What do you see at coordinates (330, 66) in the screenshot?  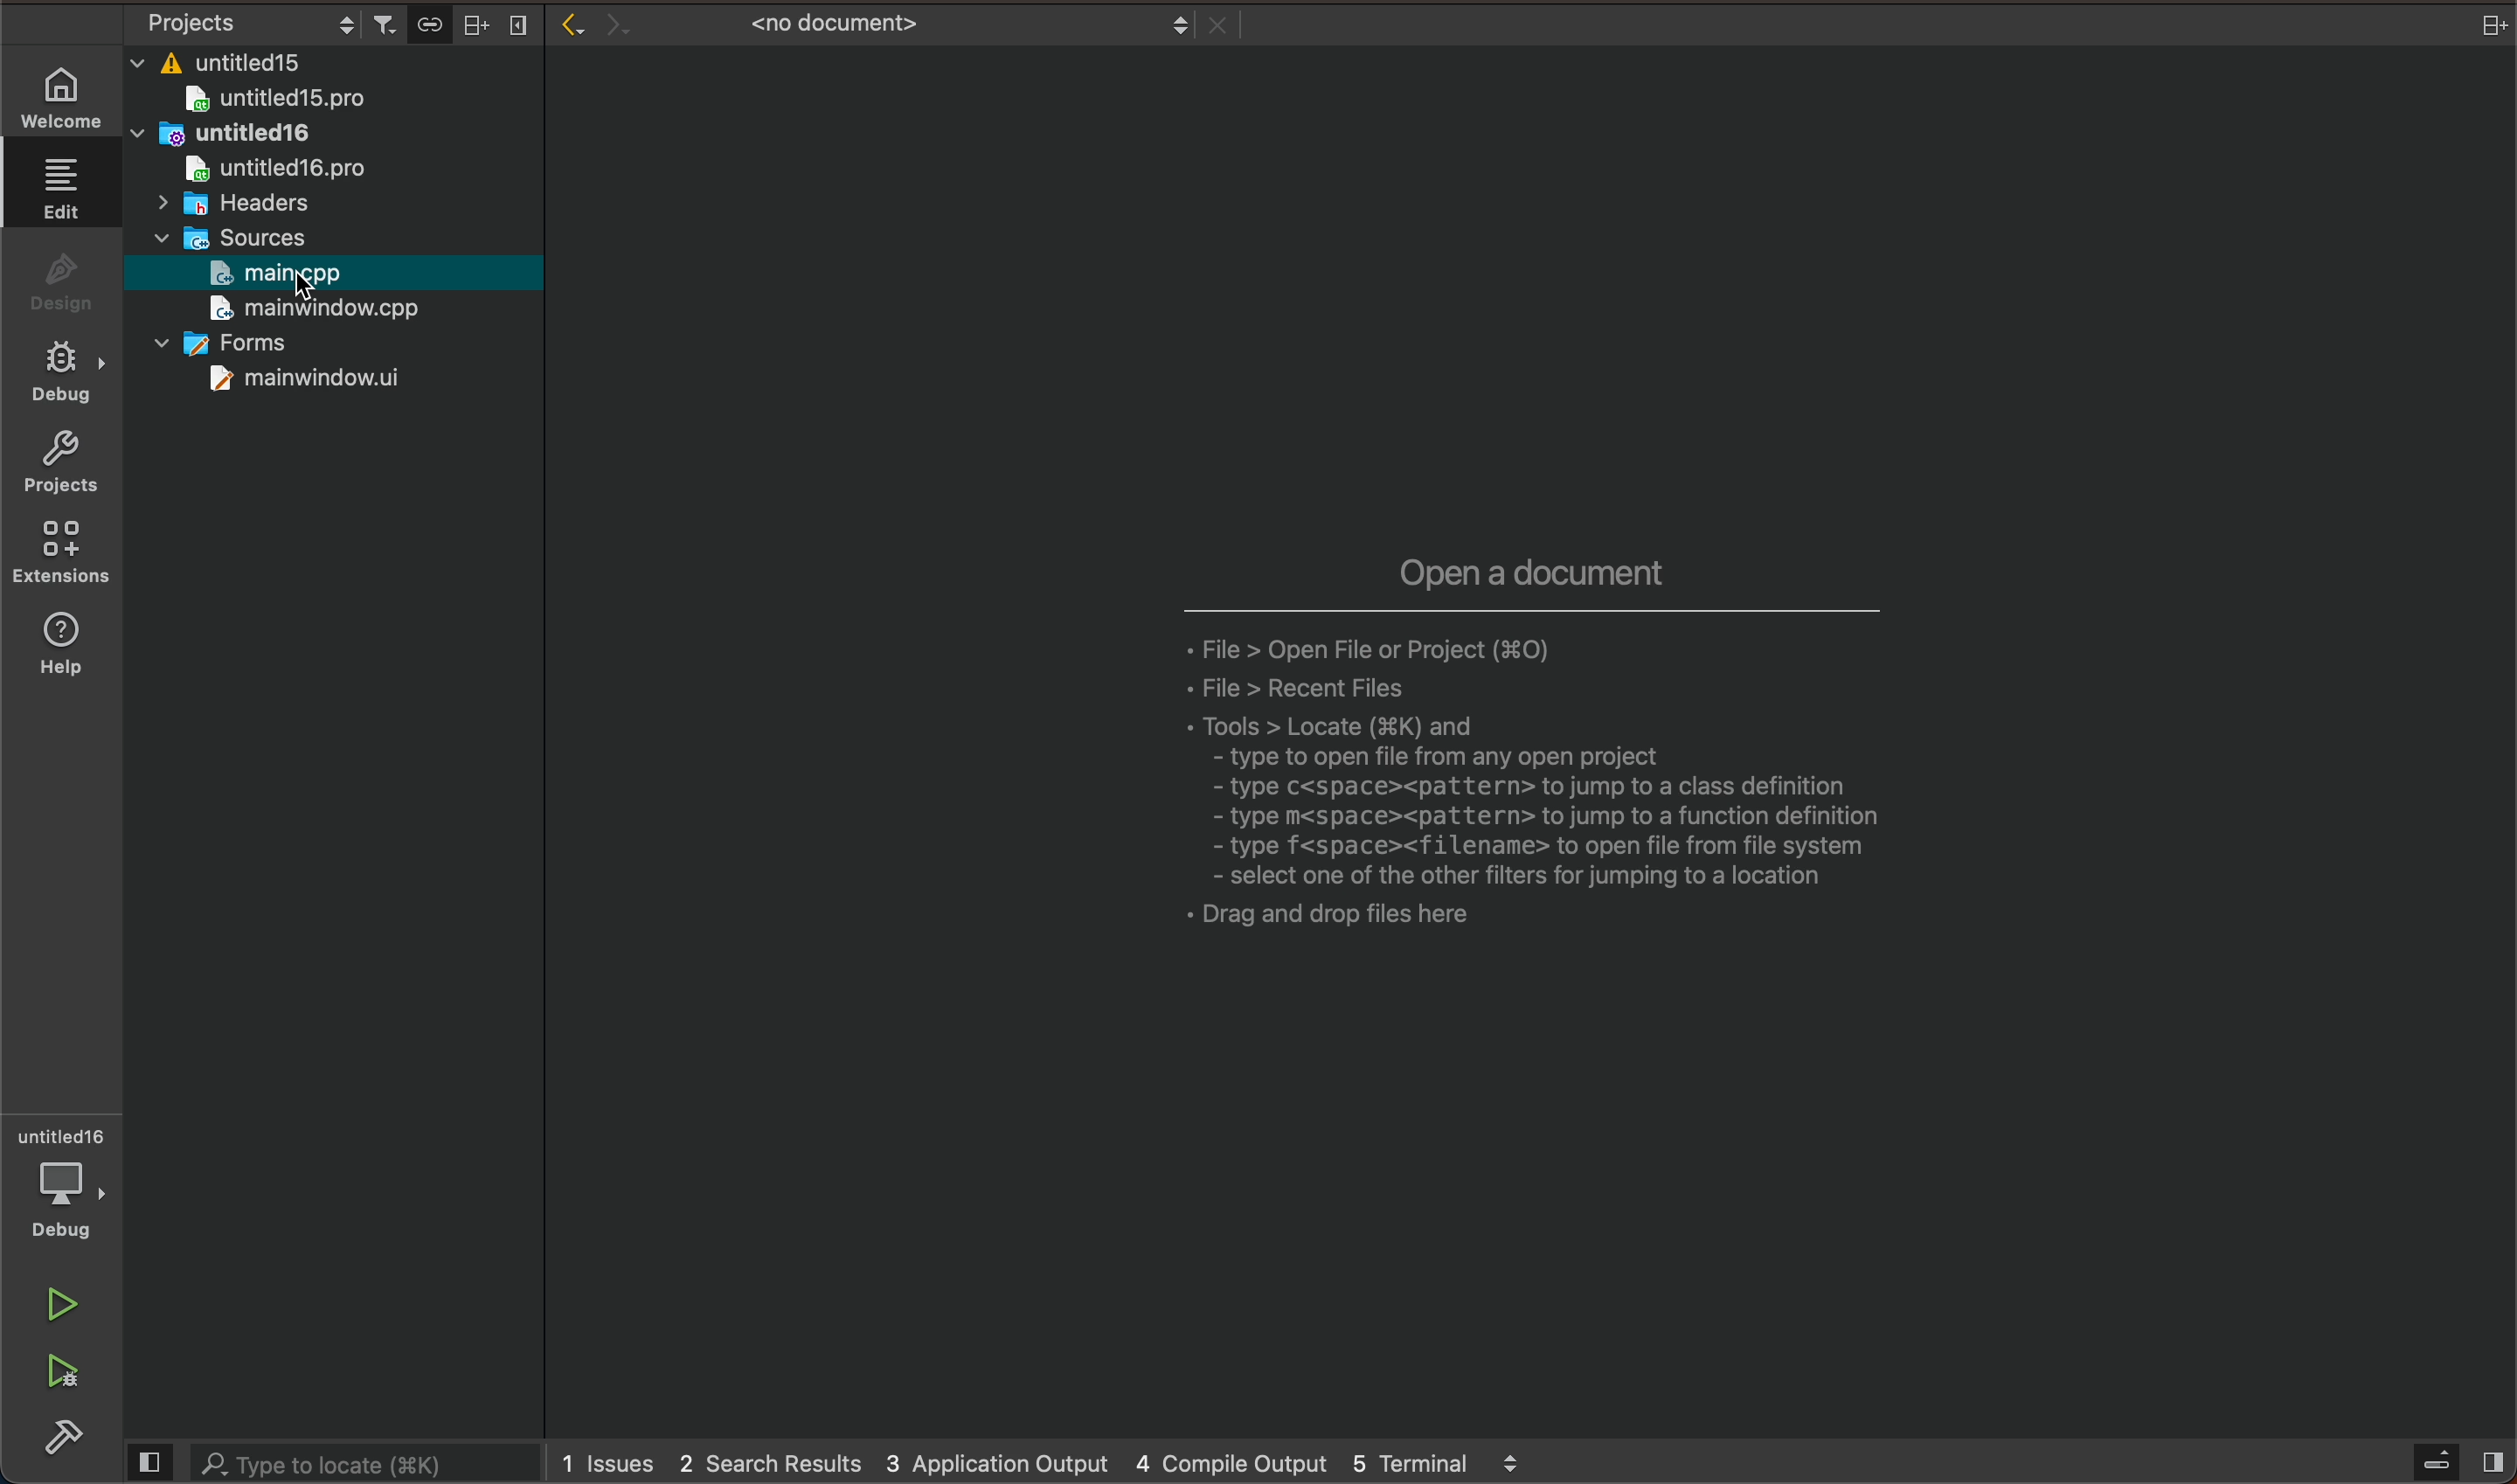 I see `files and folders` at bounding box center [330, 66].